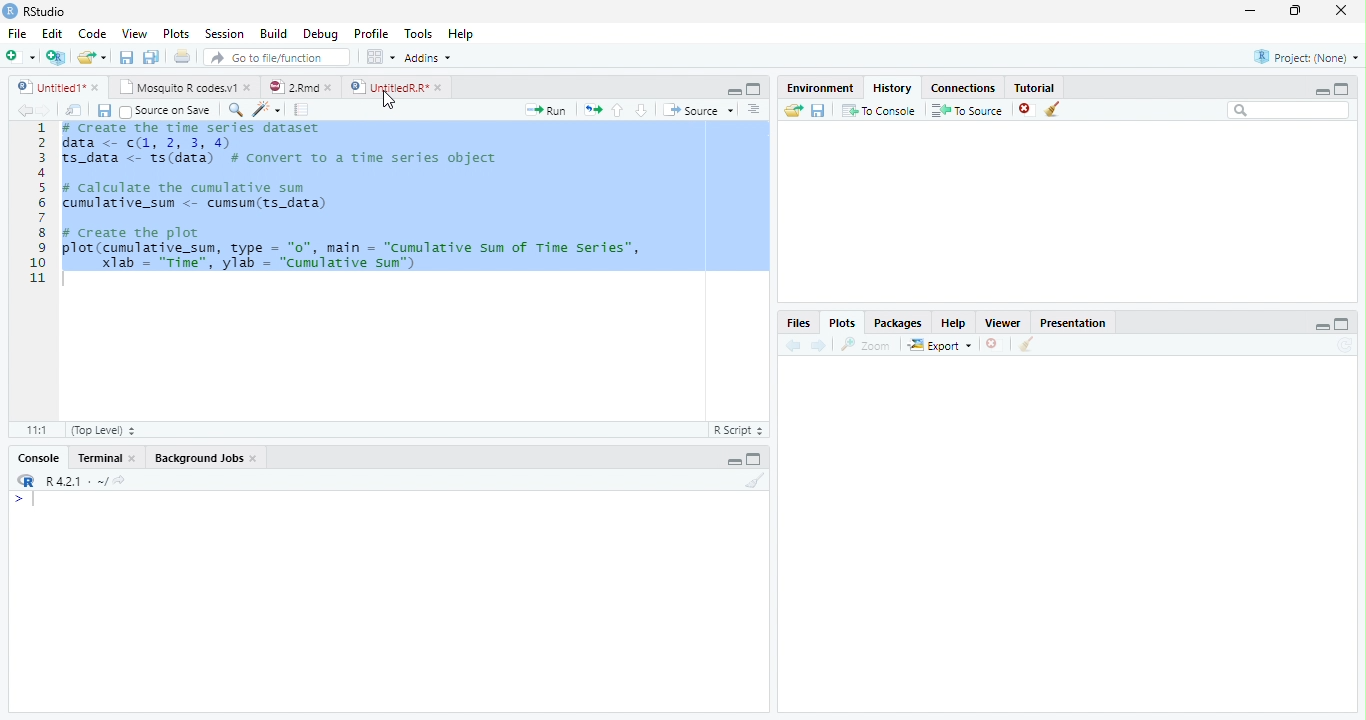 The height and width of the screenshot is (720, 1366). What do you see at coordinates (38, 208) in the screenshot?
I see `Numbers ` at bounding box center [38, 208].